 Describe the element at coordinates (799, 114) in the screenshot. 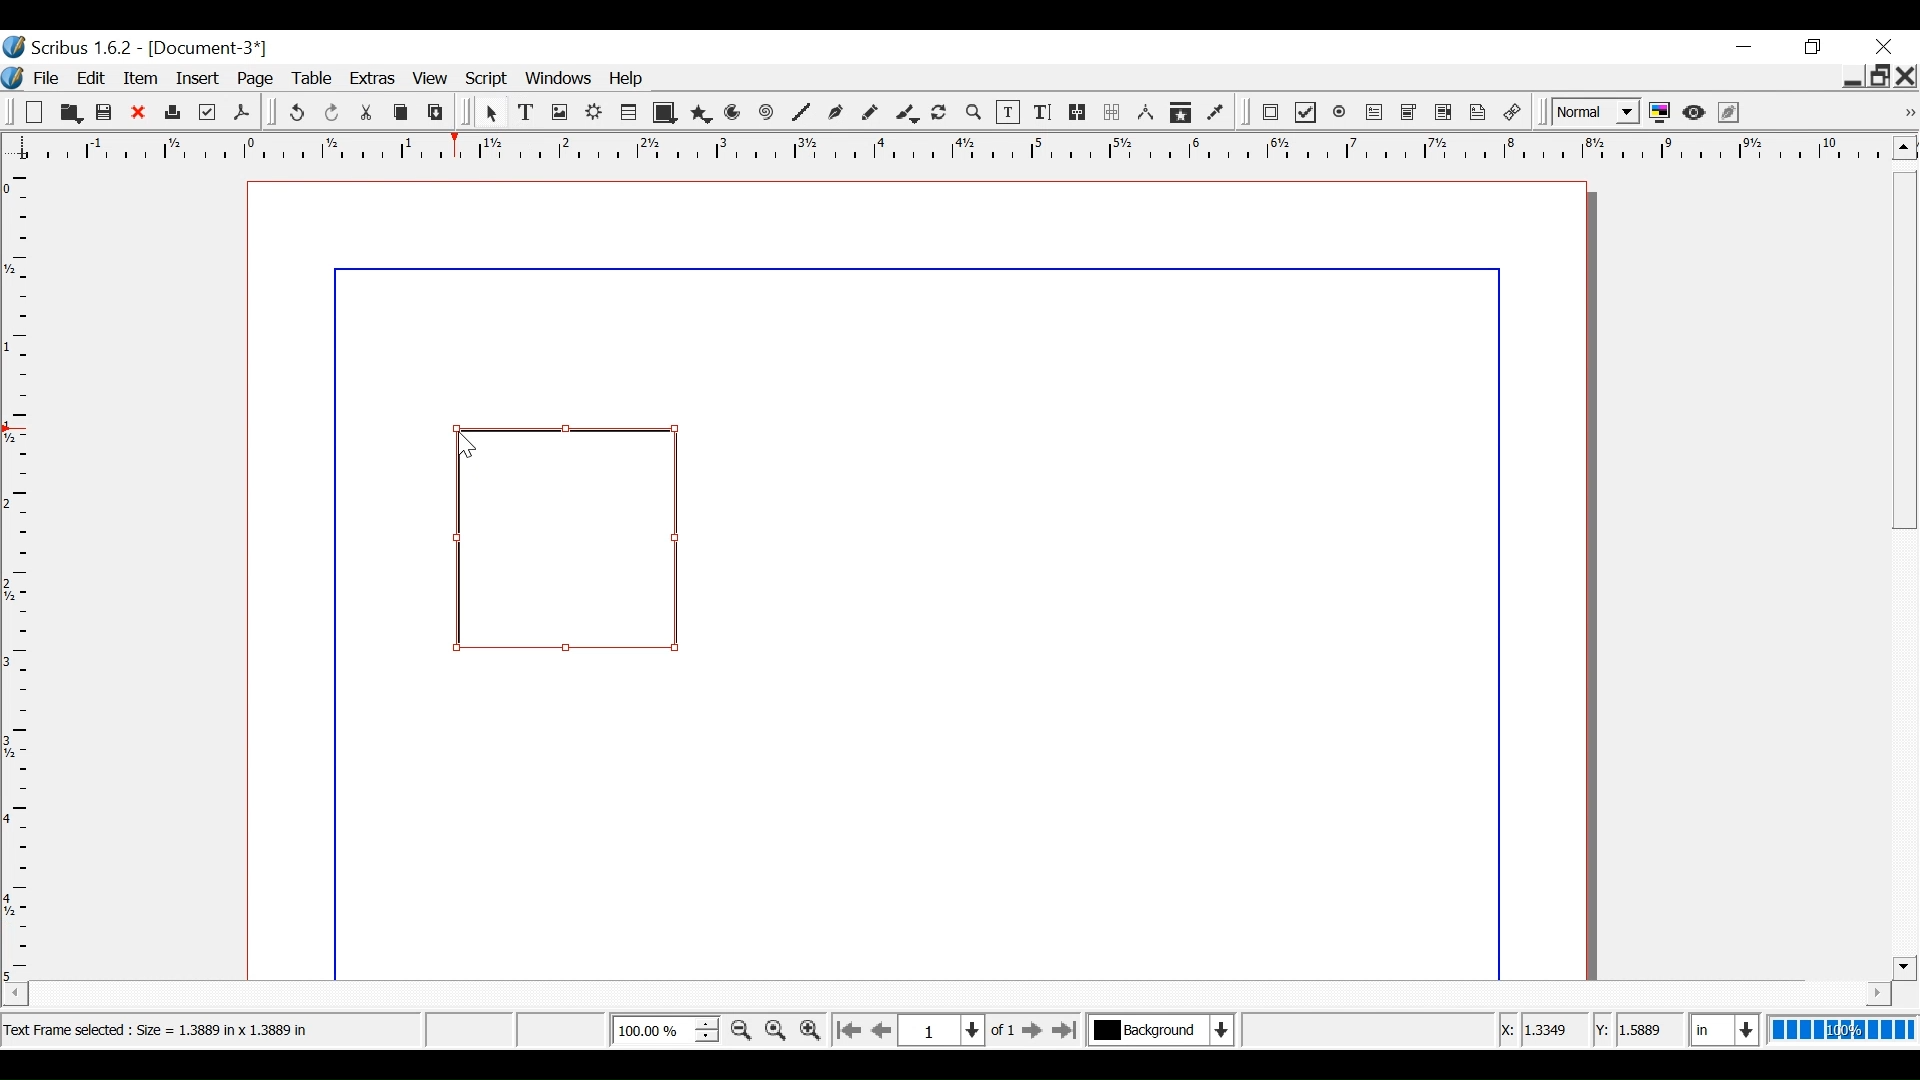

I see `Line` at that location.